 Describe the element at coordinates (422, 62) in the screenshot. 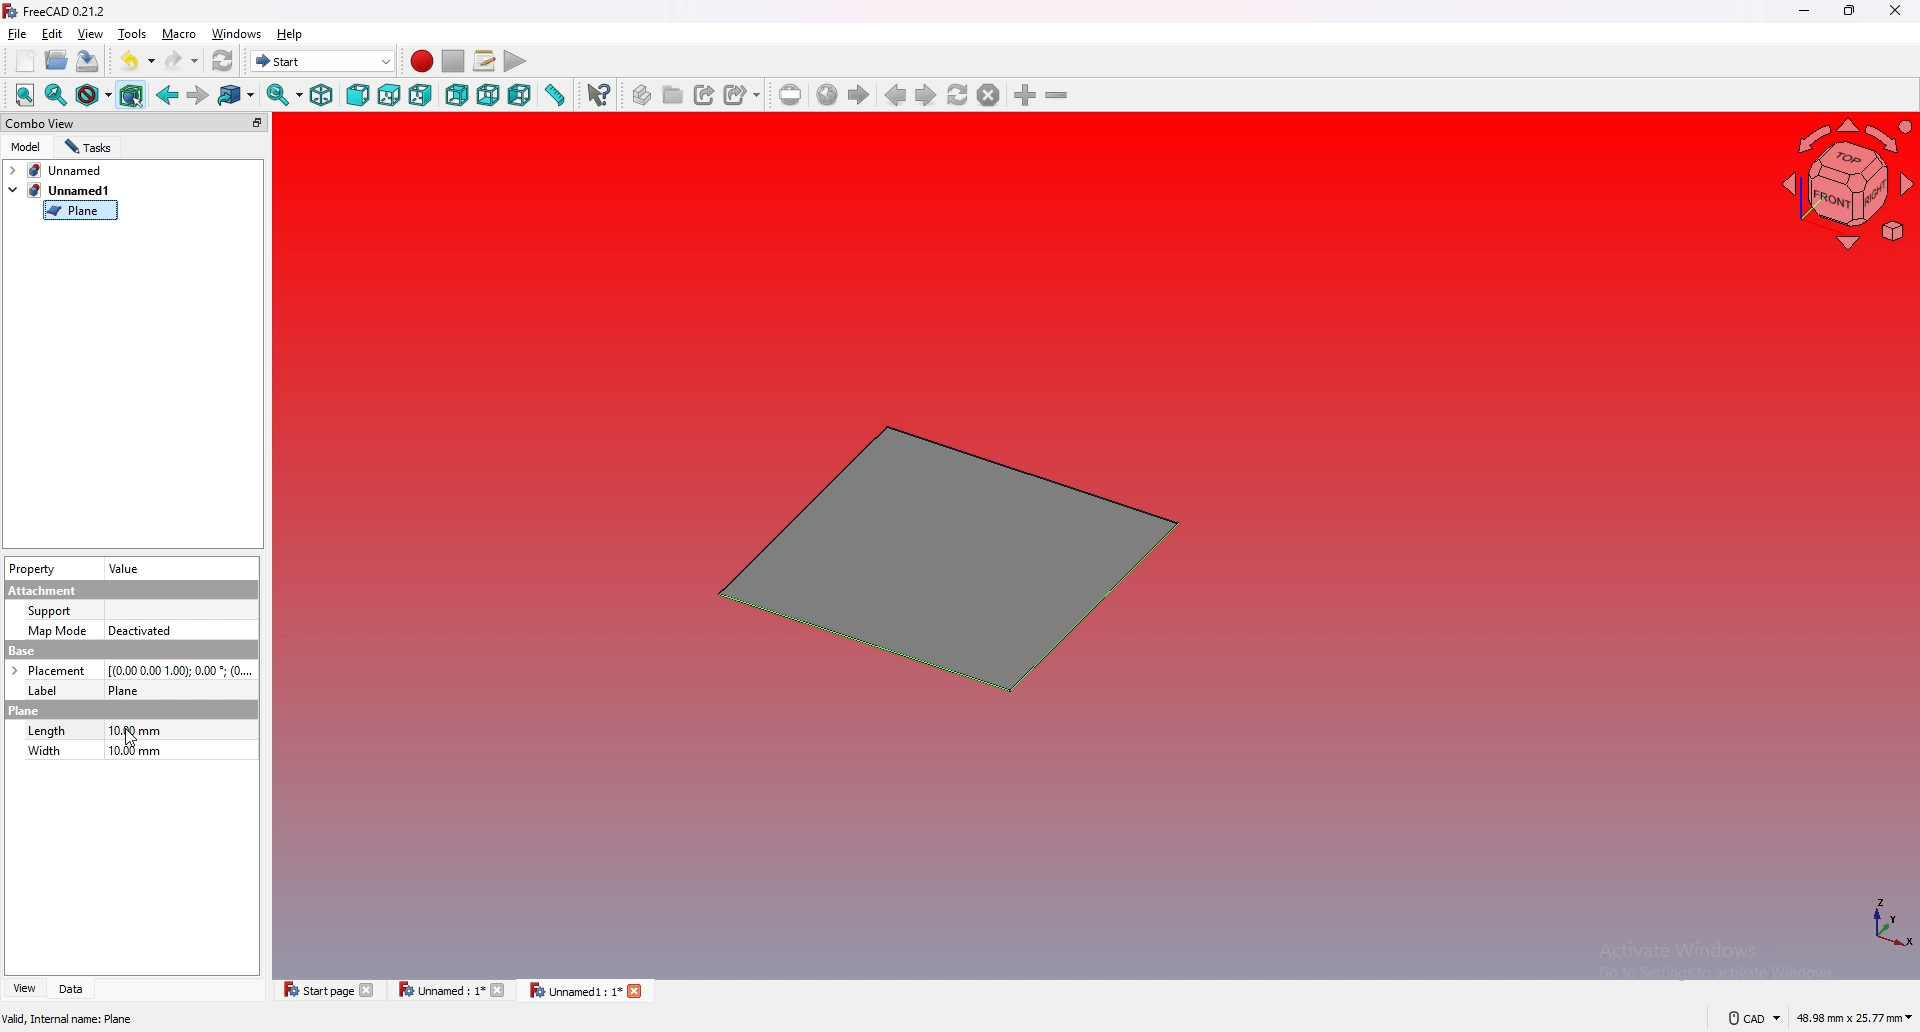

I see `record macros` at that location.